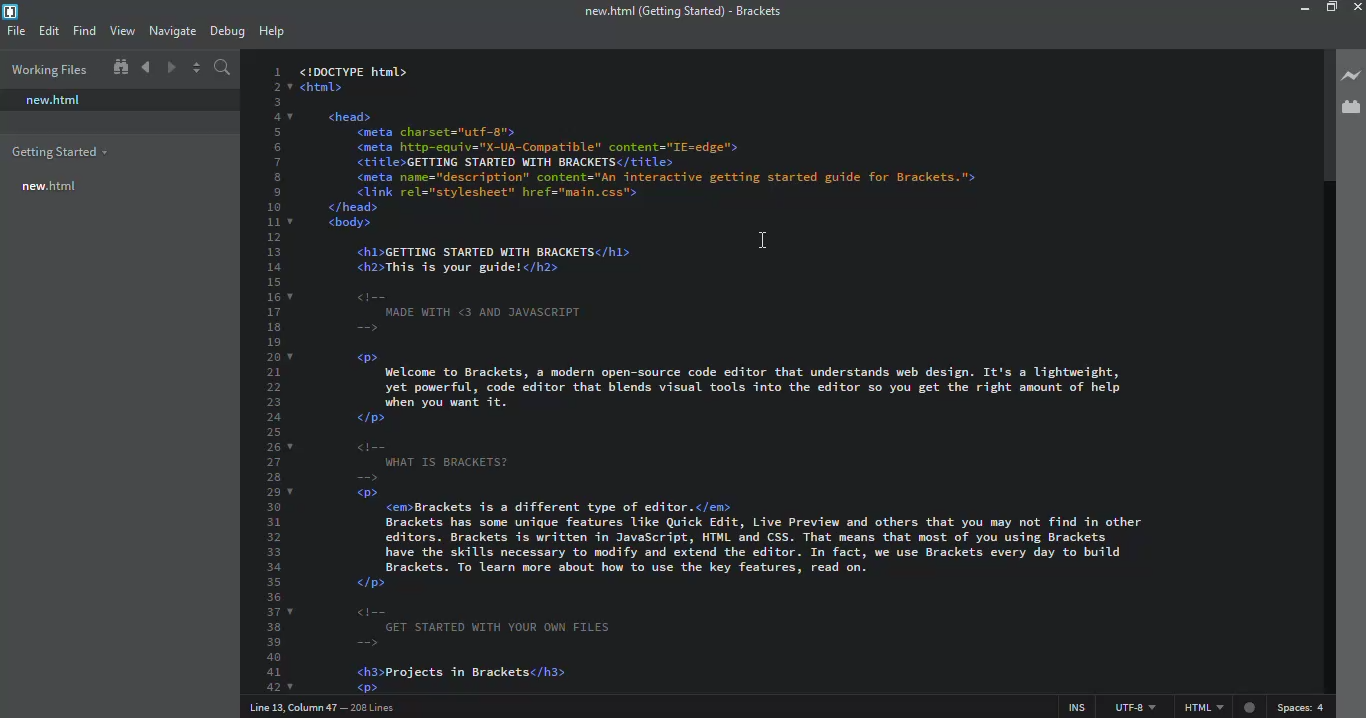  I want to click on scroll bar, so click(1321, 112).